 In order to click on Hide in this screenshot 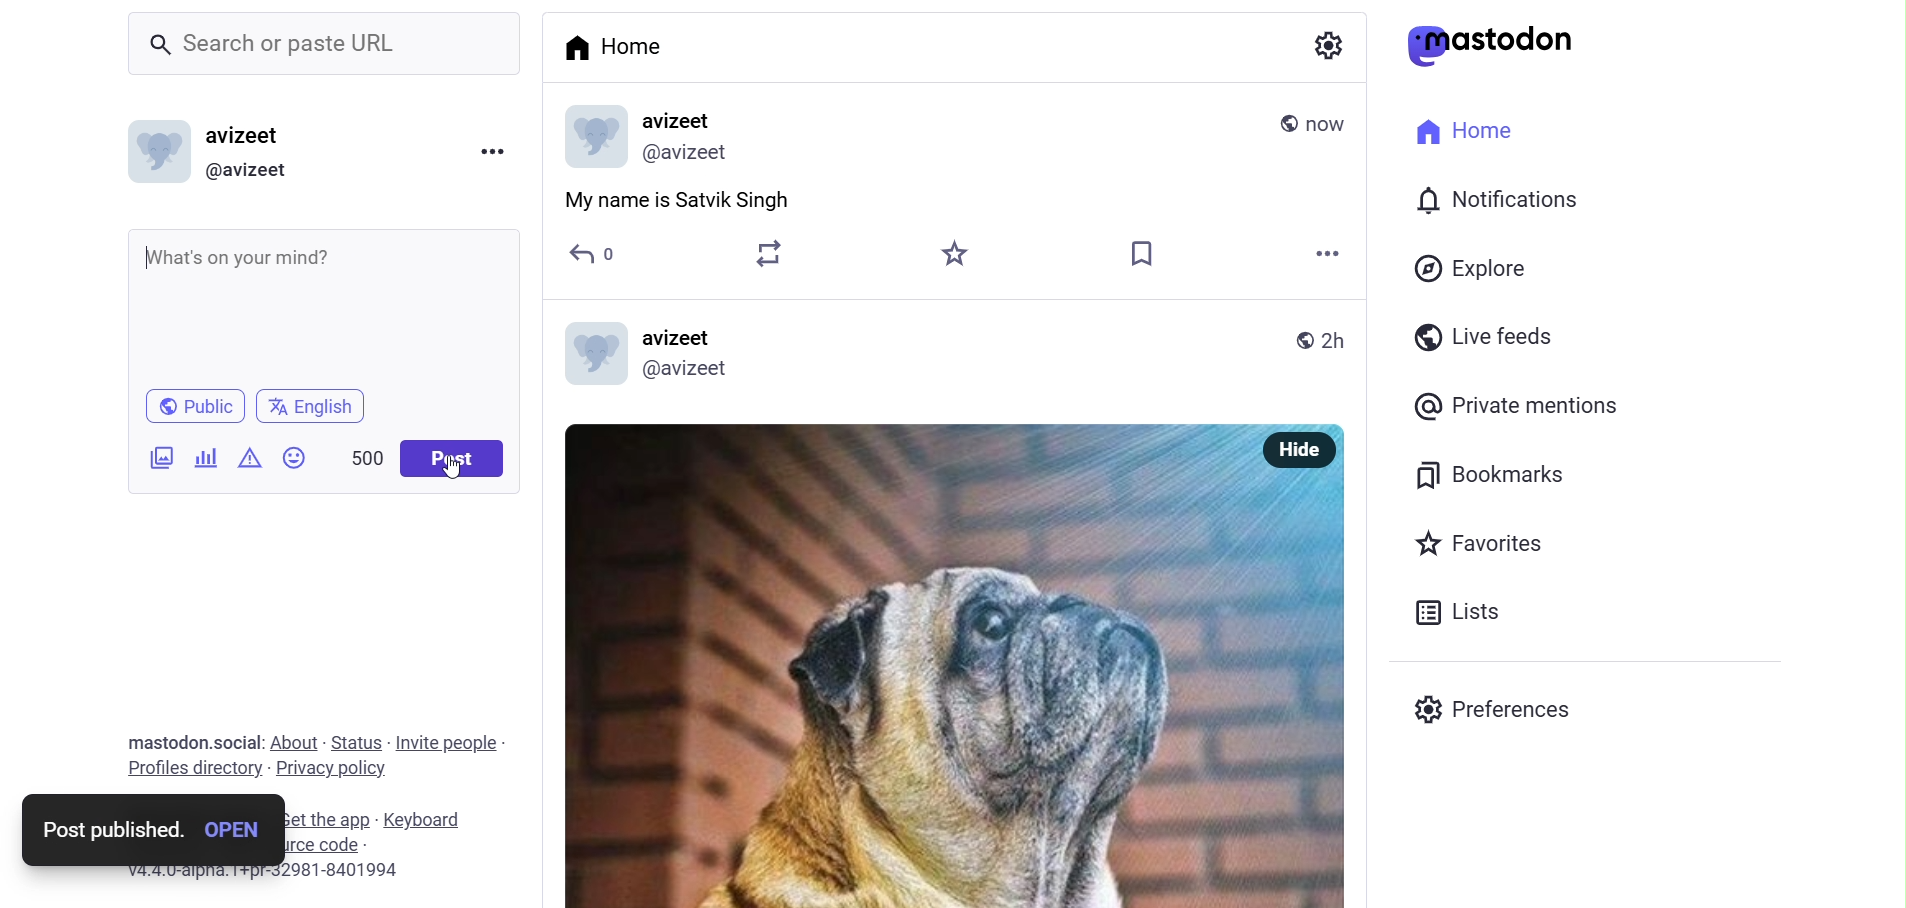, I will do `click(1300, 450)`.